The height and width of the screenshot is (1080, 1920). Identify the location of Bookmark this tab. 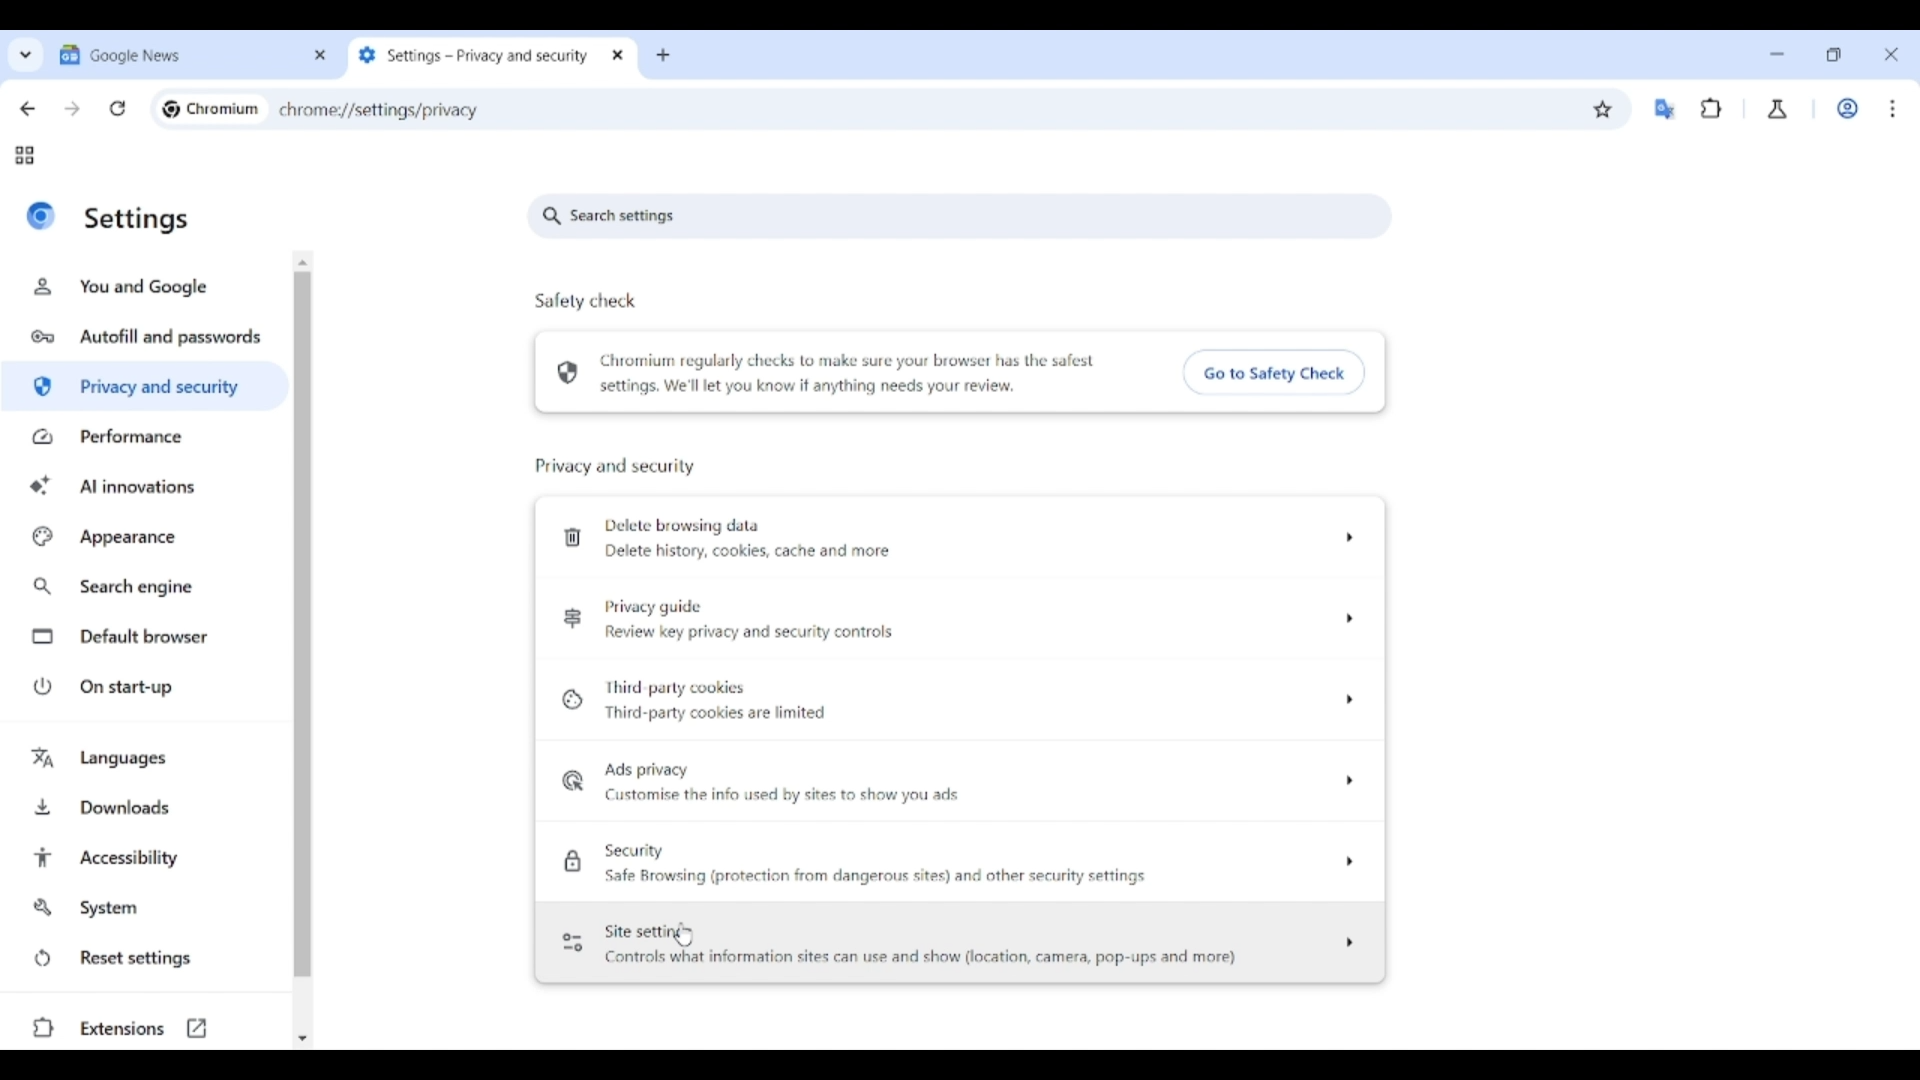
(1603, 110).